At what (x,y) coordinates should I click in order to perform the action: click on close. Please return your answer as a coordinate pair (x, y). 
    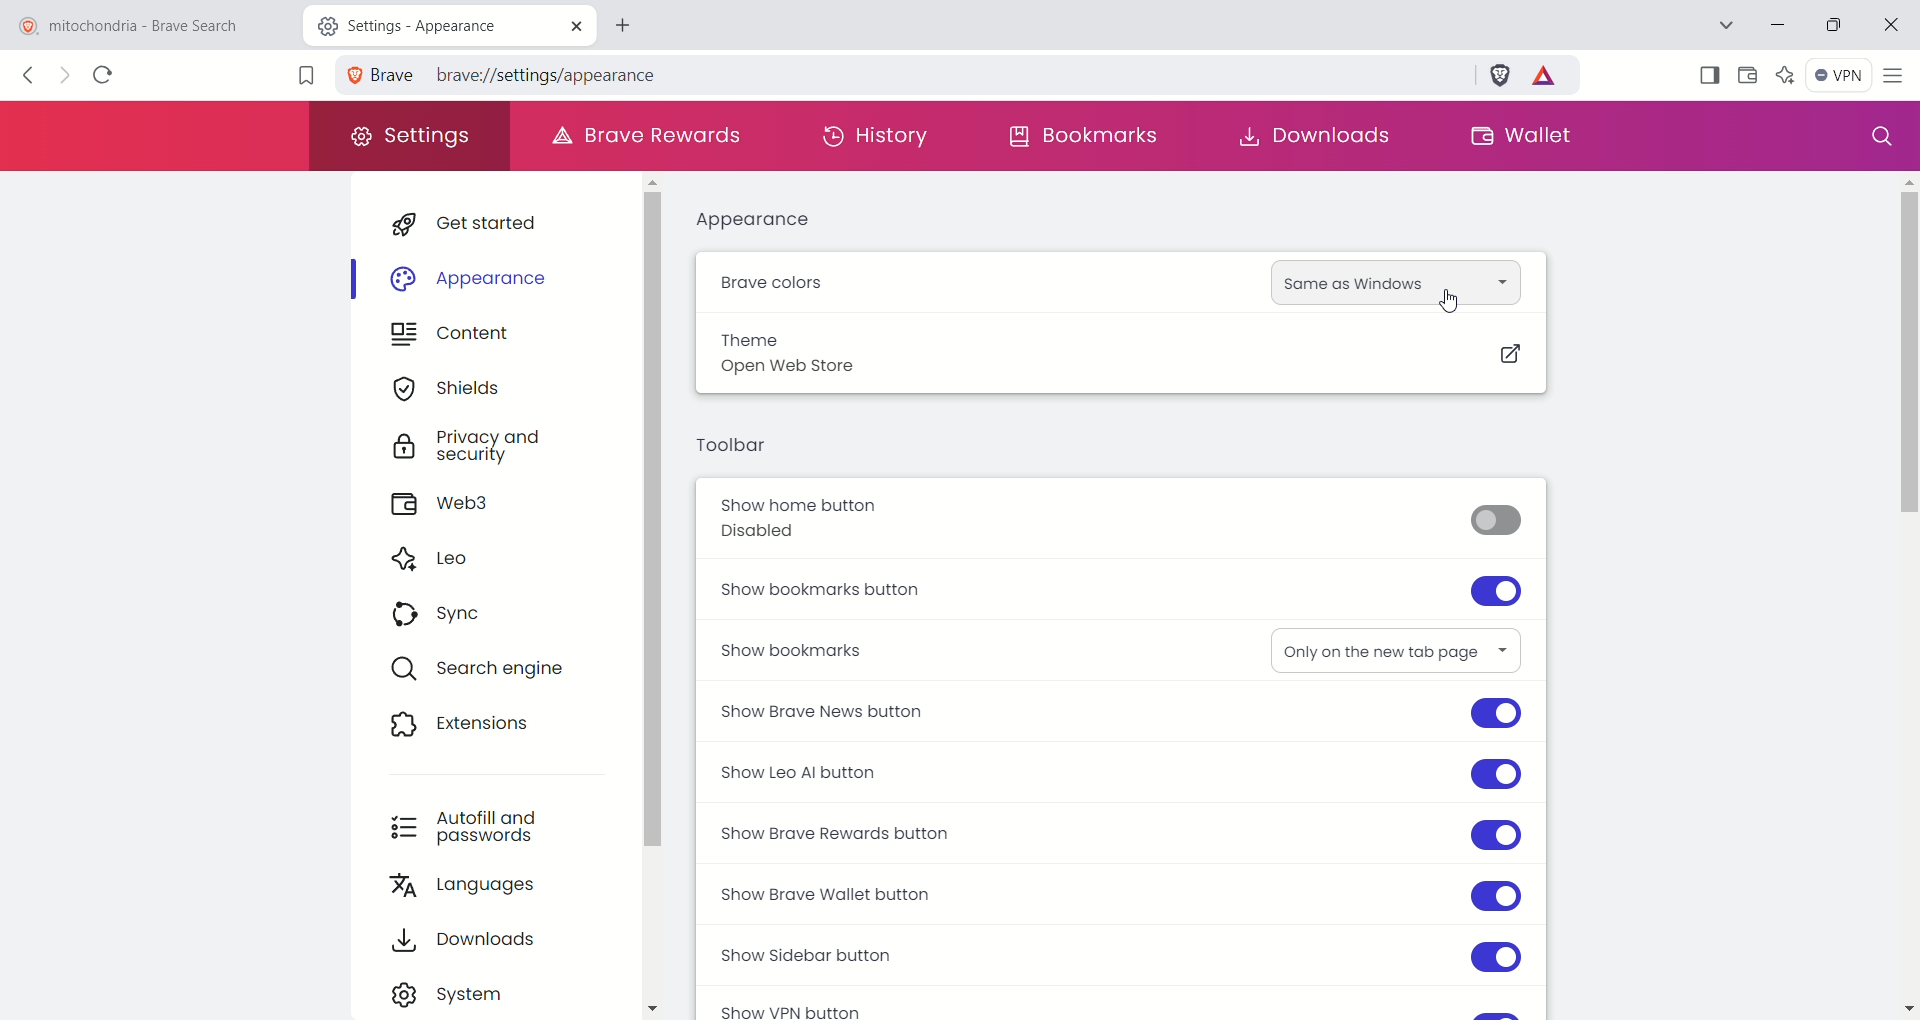
    Looking at the image, I should click on (574, 25).